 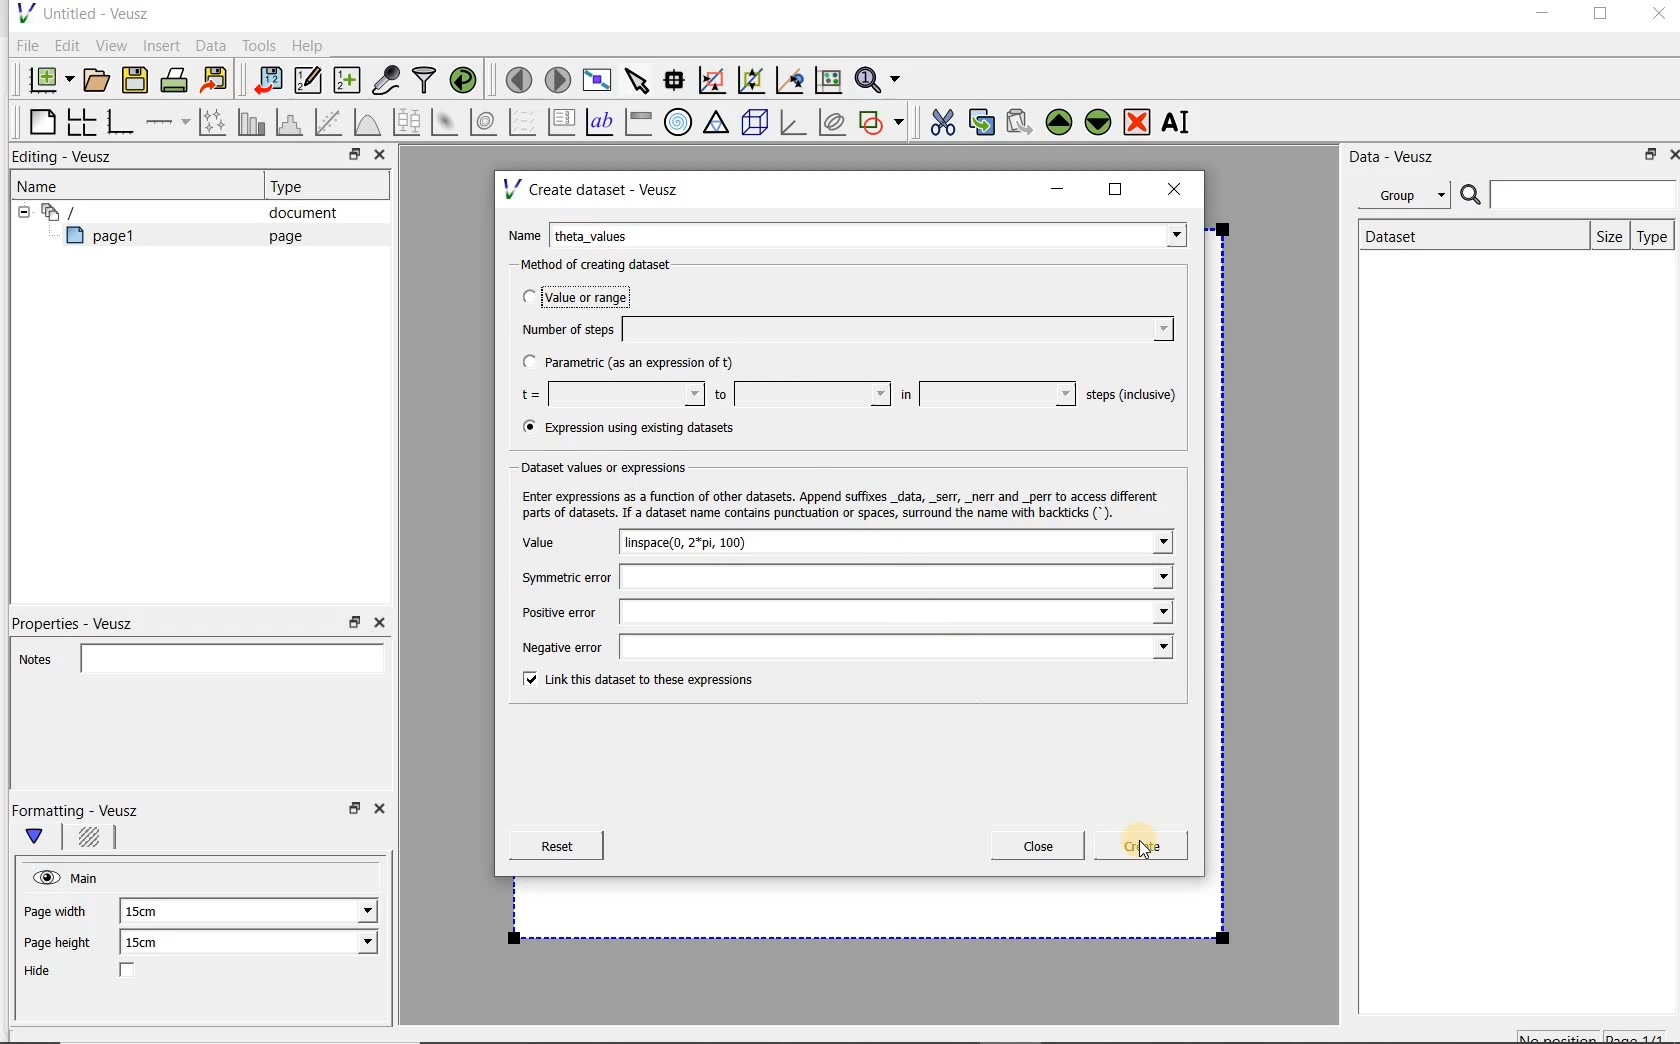 I want to click on view plot full screen, so click(x=595, y=78).